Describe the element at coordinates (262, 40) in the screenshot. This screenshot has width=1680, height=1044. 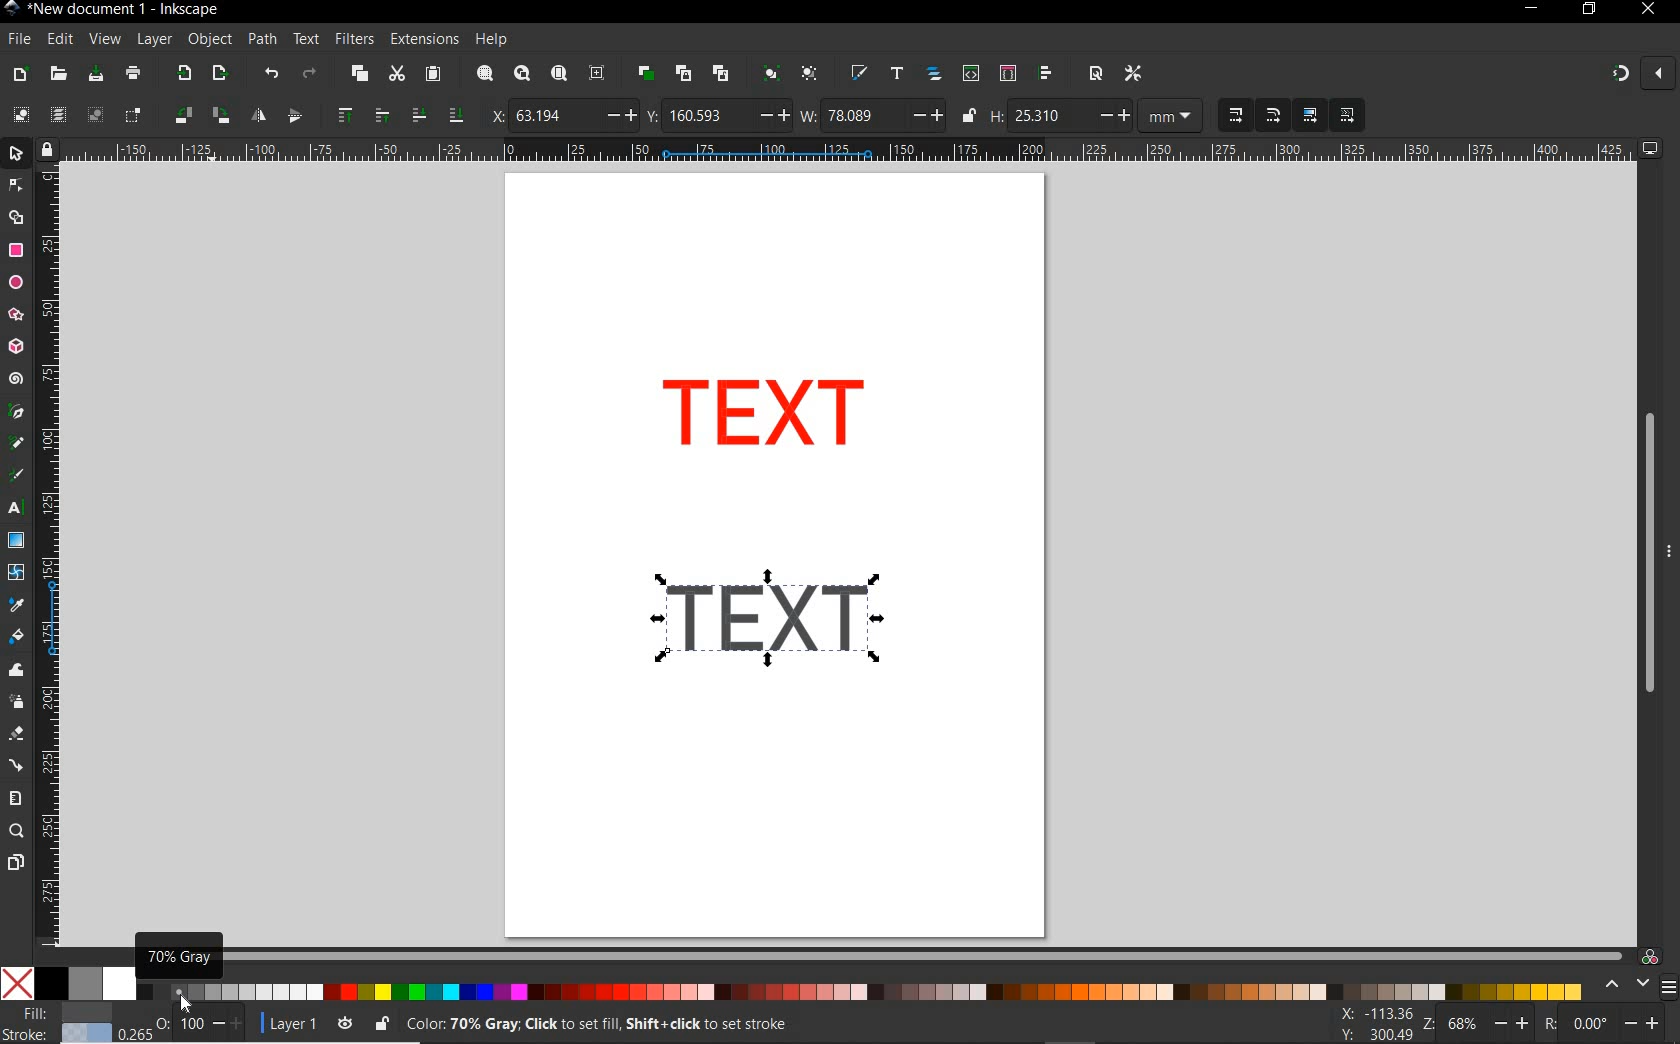
I see `path` at that location.